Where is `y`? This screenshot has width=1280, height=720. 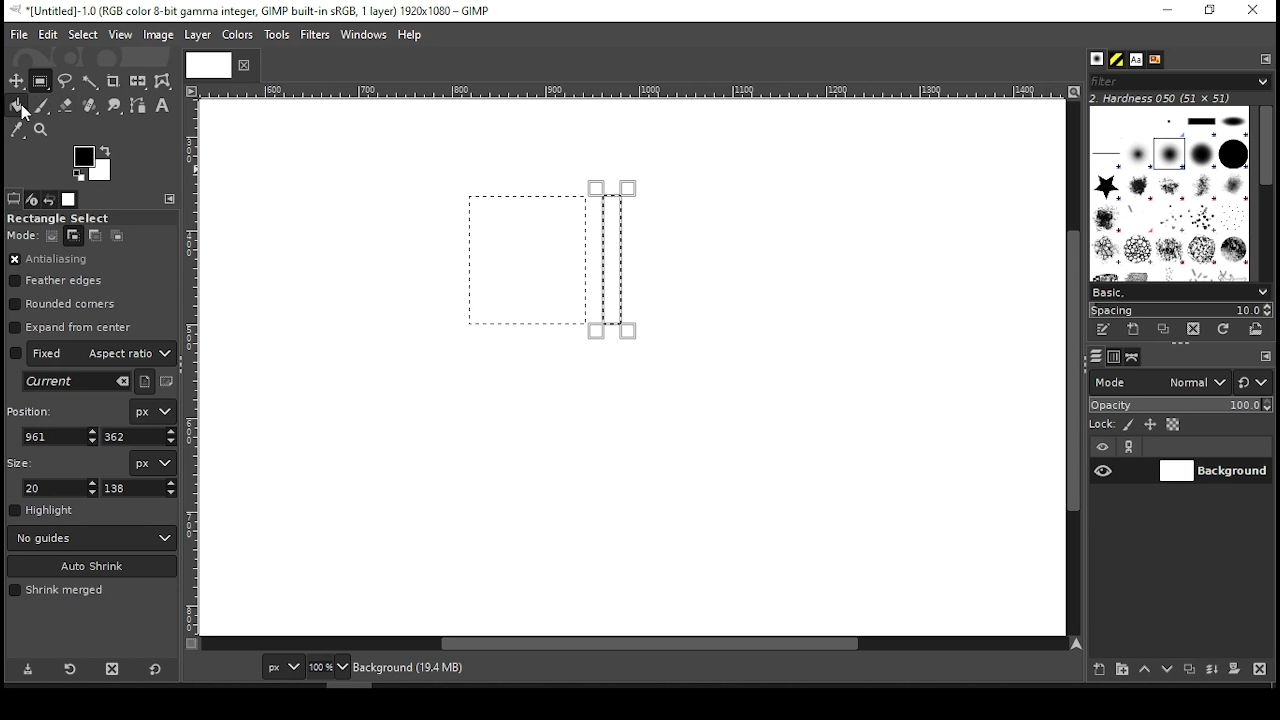
y is located at coordinates (137, 437).